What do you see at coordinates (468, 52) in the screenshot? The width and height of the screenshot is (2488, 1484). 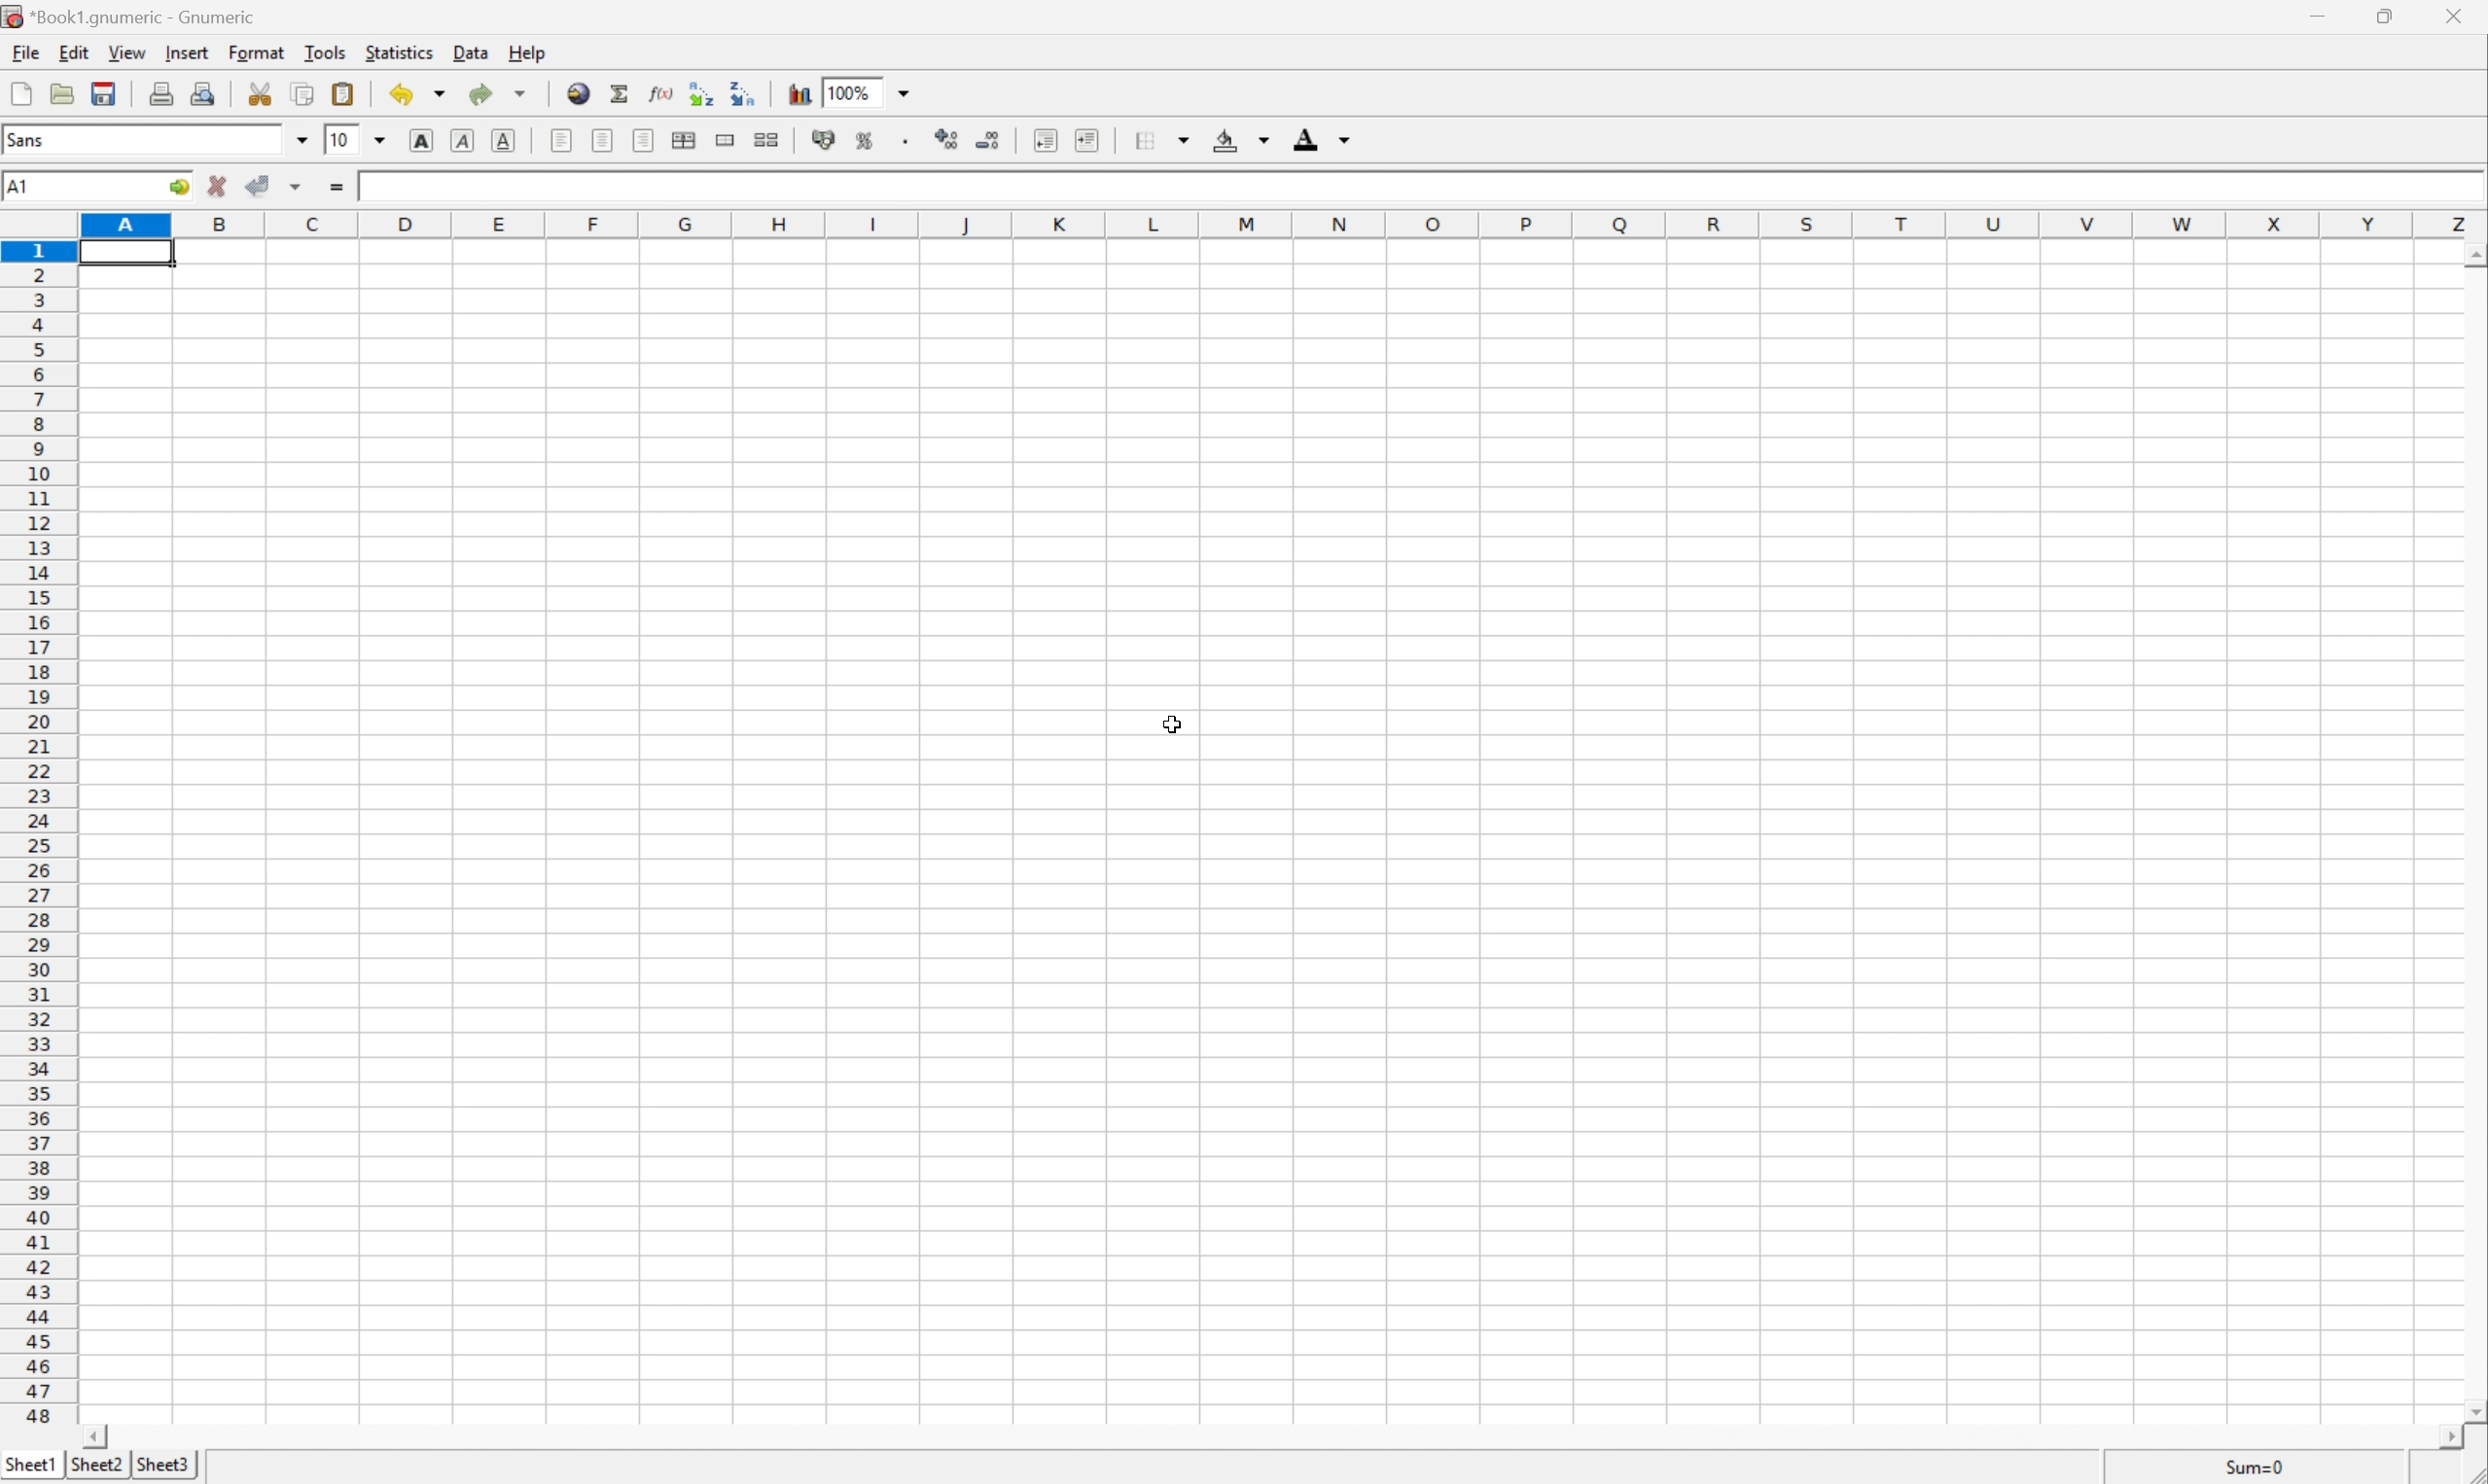 I see `Data` at bounding box center [468, 52].